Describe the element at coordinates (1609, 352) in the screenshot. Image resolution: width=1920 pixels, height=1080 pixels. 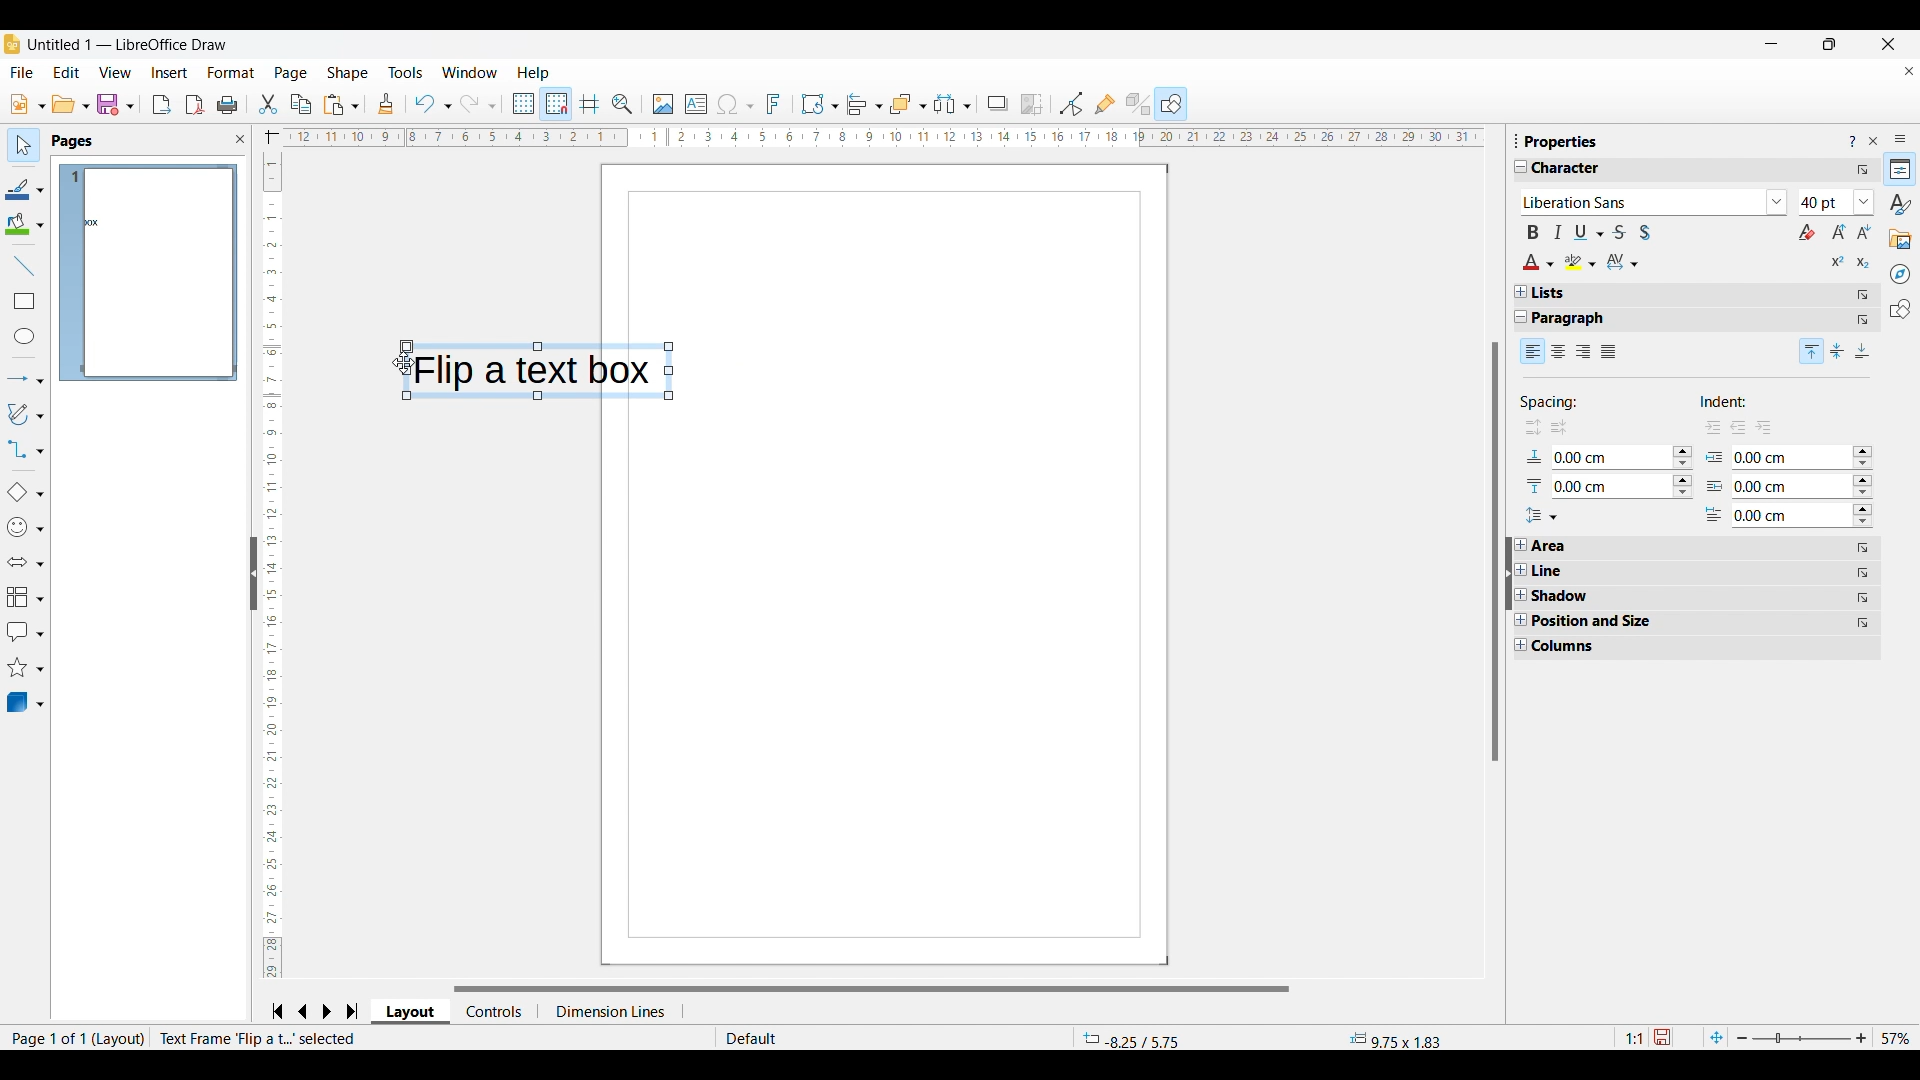
I see `Justified alignment` at that location.